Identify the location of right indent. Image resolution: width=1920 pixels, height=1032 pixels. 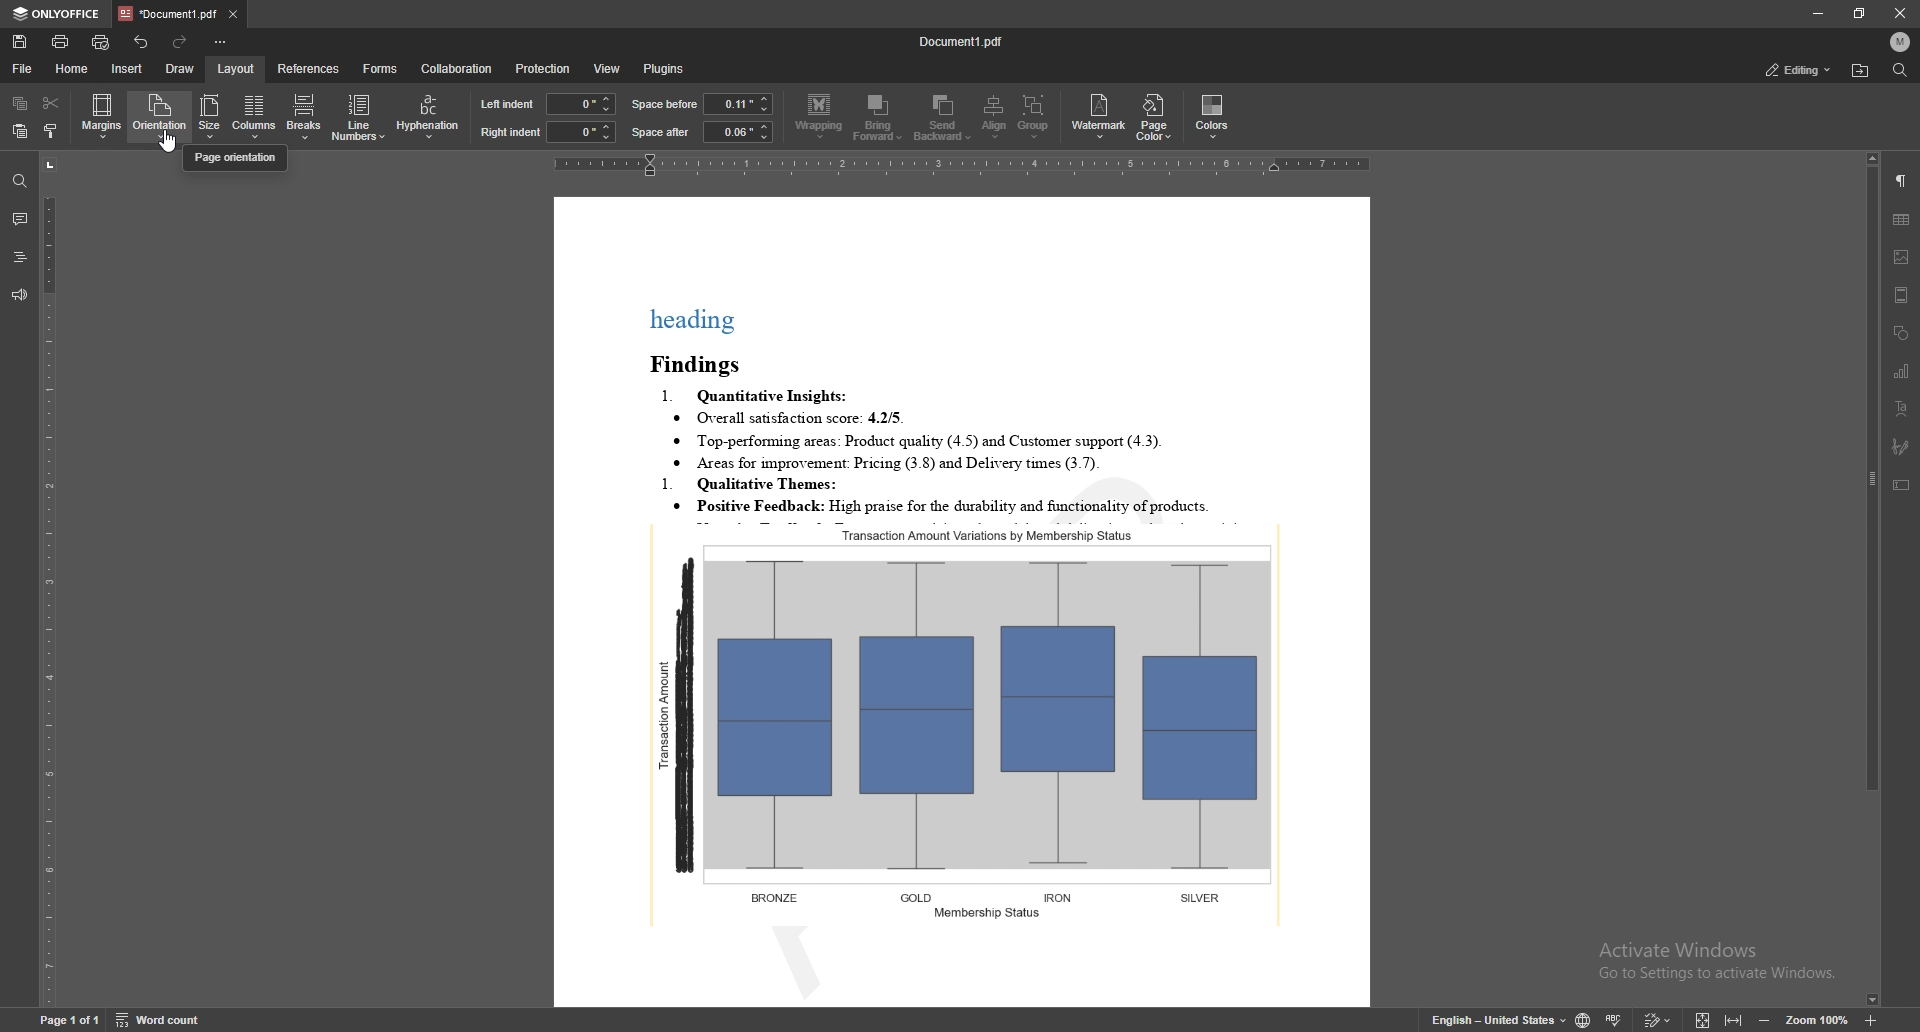
(510, 133).